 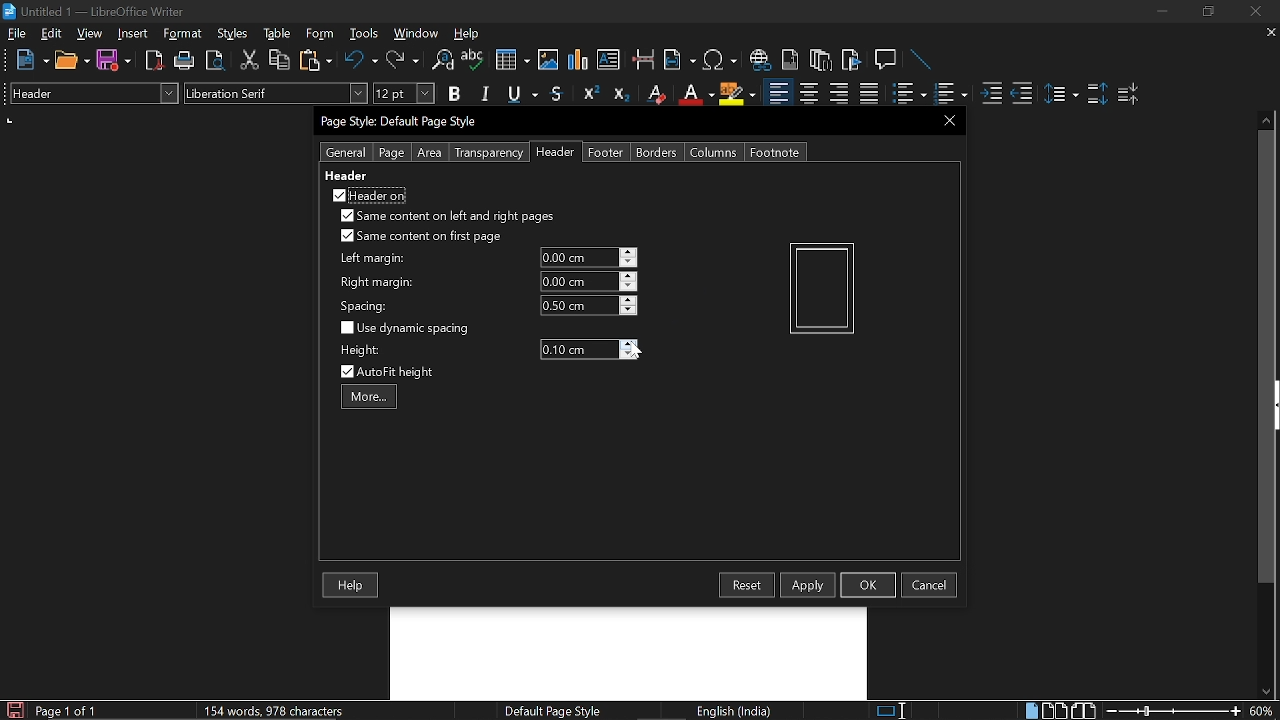 I want to click on Save, so click(x=13, y=710).